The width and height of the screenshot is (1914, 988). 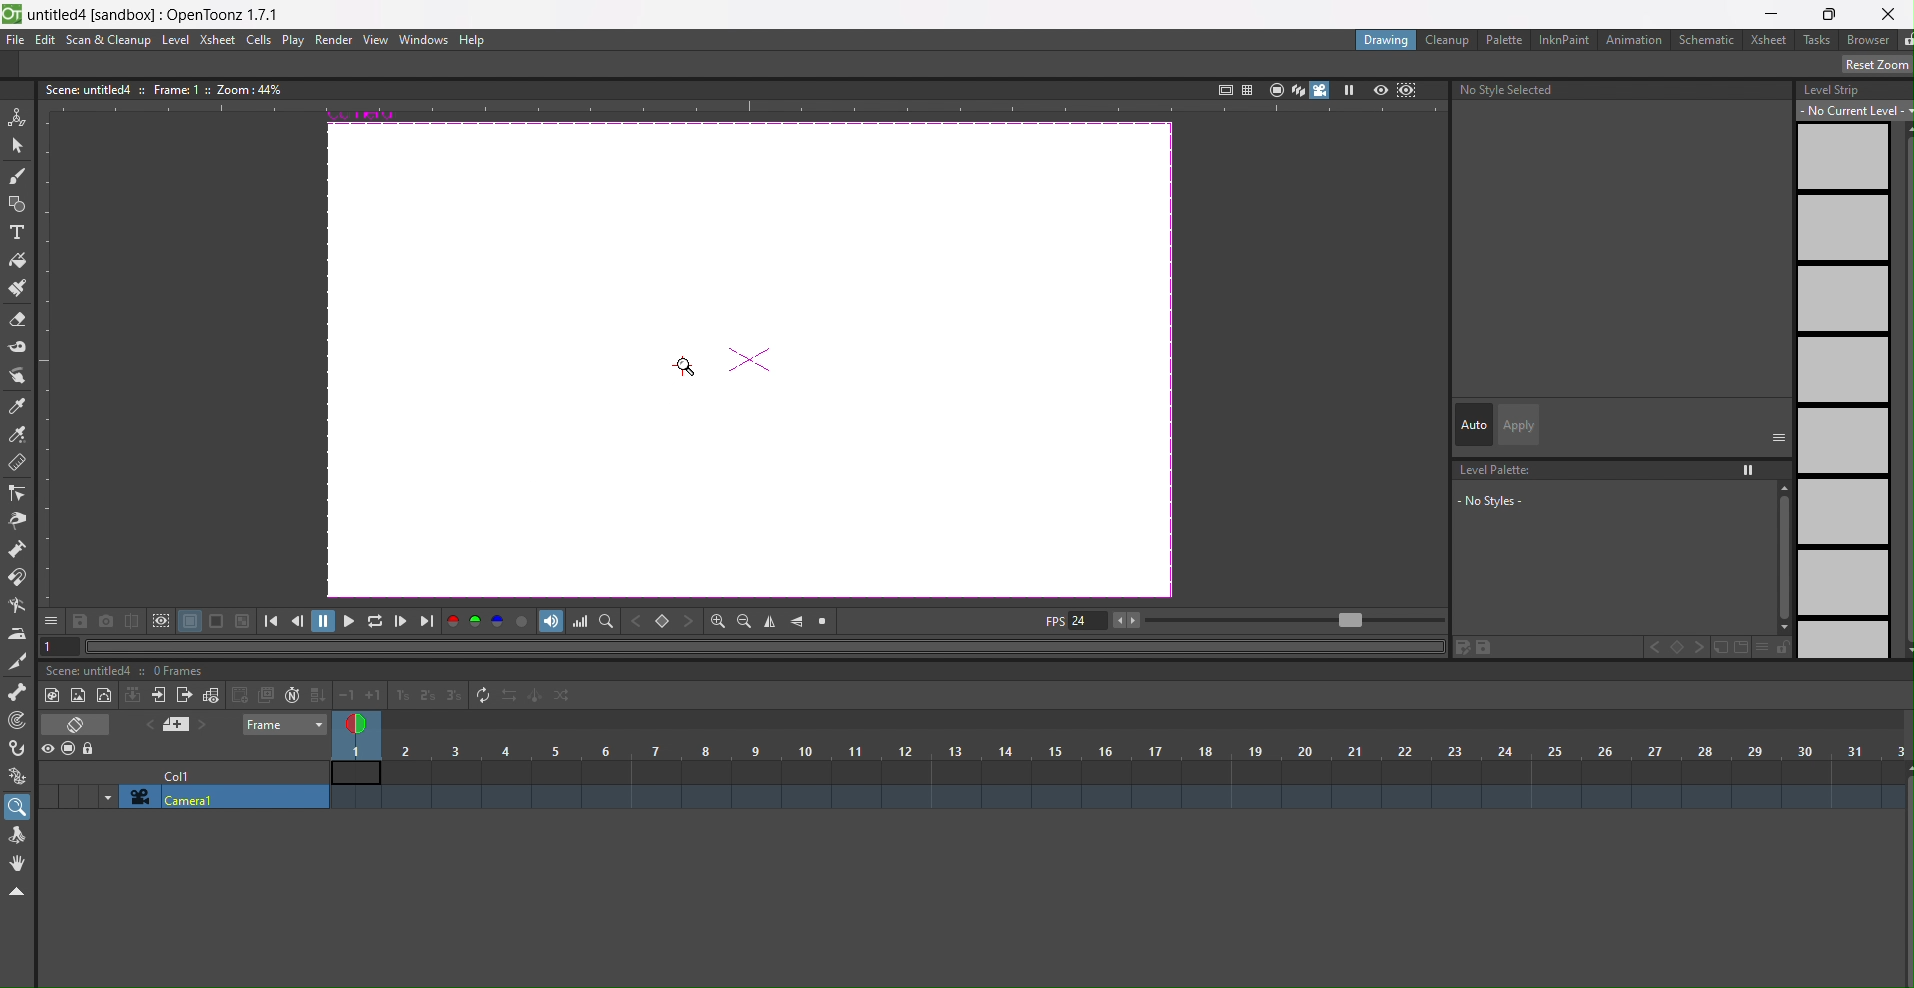 I want to click on paint brush tool, so click(x=17, y=288).